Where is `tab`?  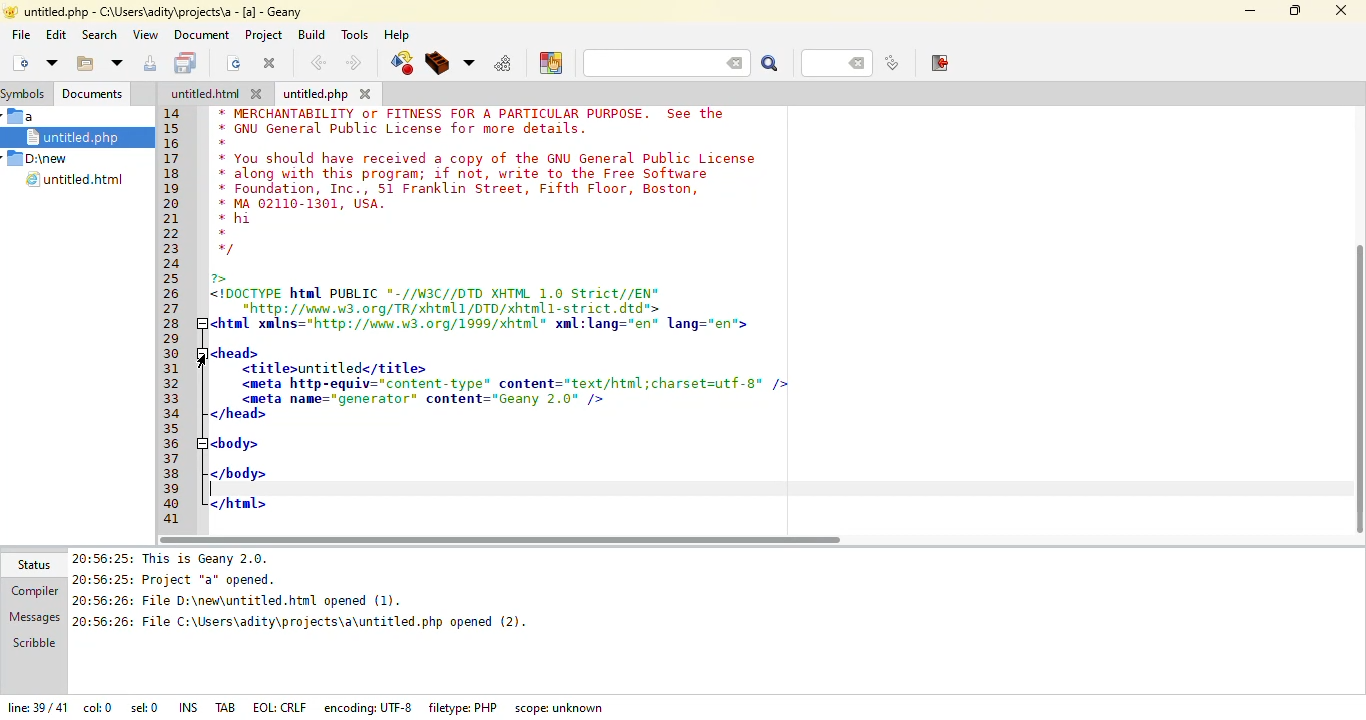 tab is located at coordinates (227, 706).